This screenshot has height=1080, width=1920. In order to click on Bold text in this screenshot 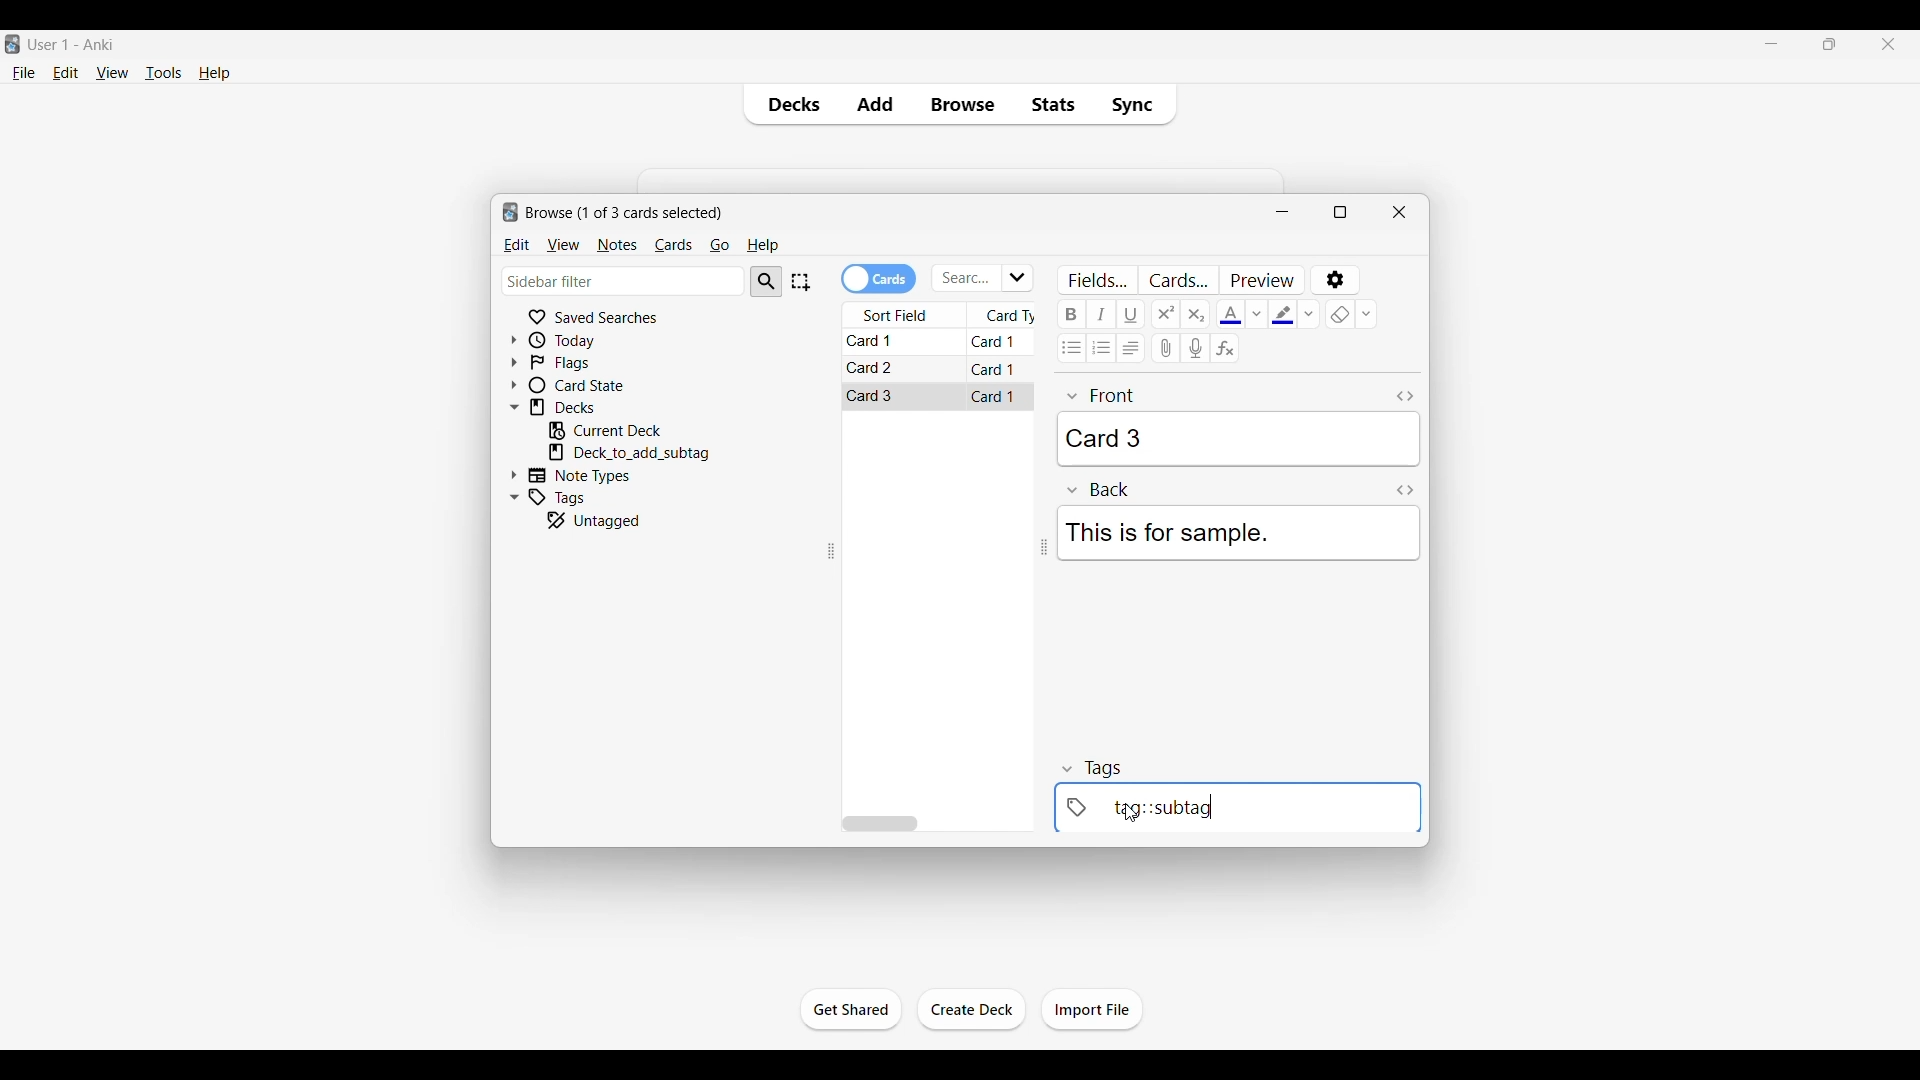, I will do `click(1071, 314)`.